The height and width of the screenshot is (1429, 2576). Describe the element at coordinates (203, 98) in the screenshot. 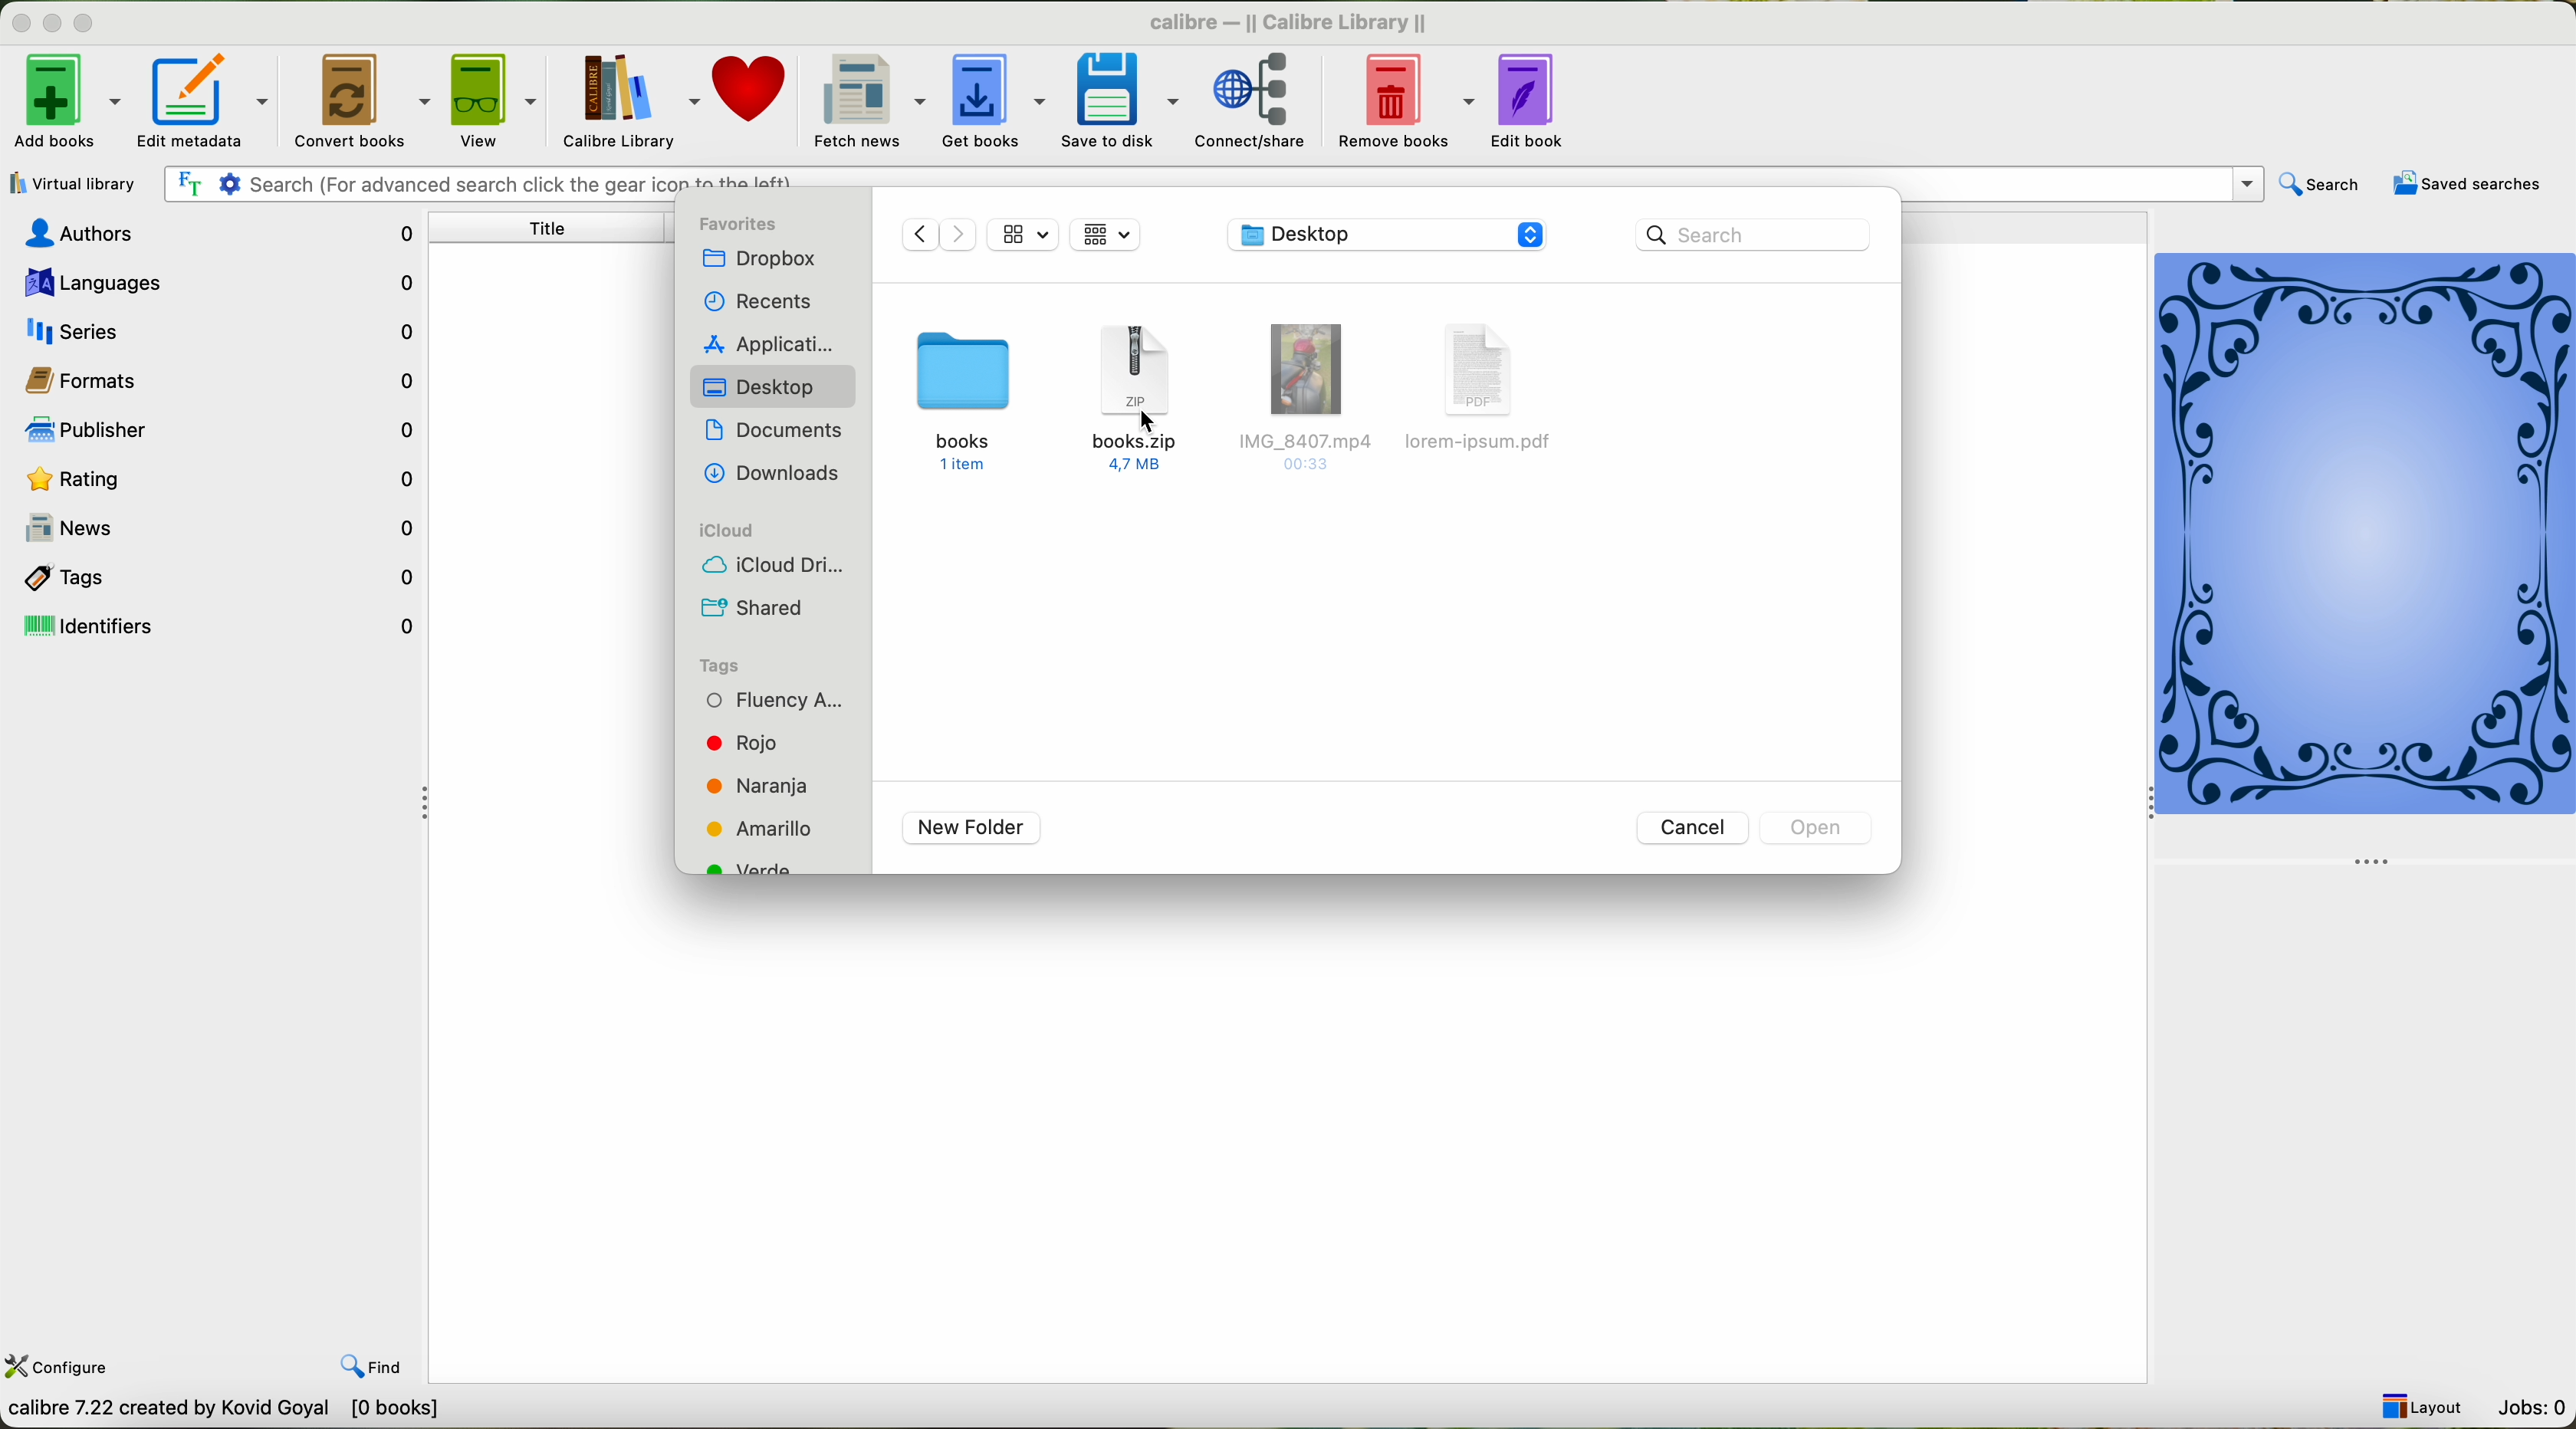

I see `edit metadata` at that location.